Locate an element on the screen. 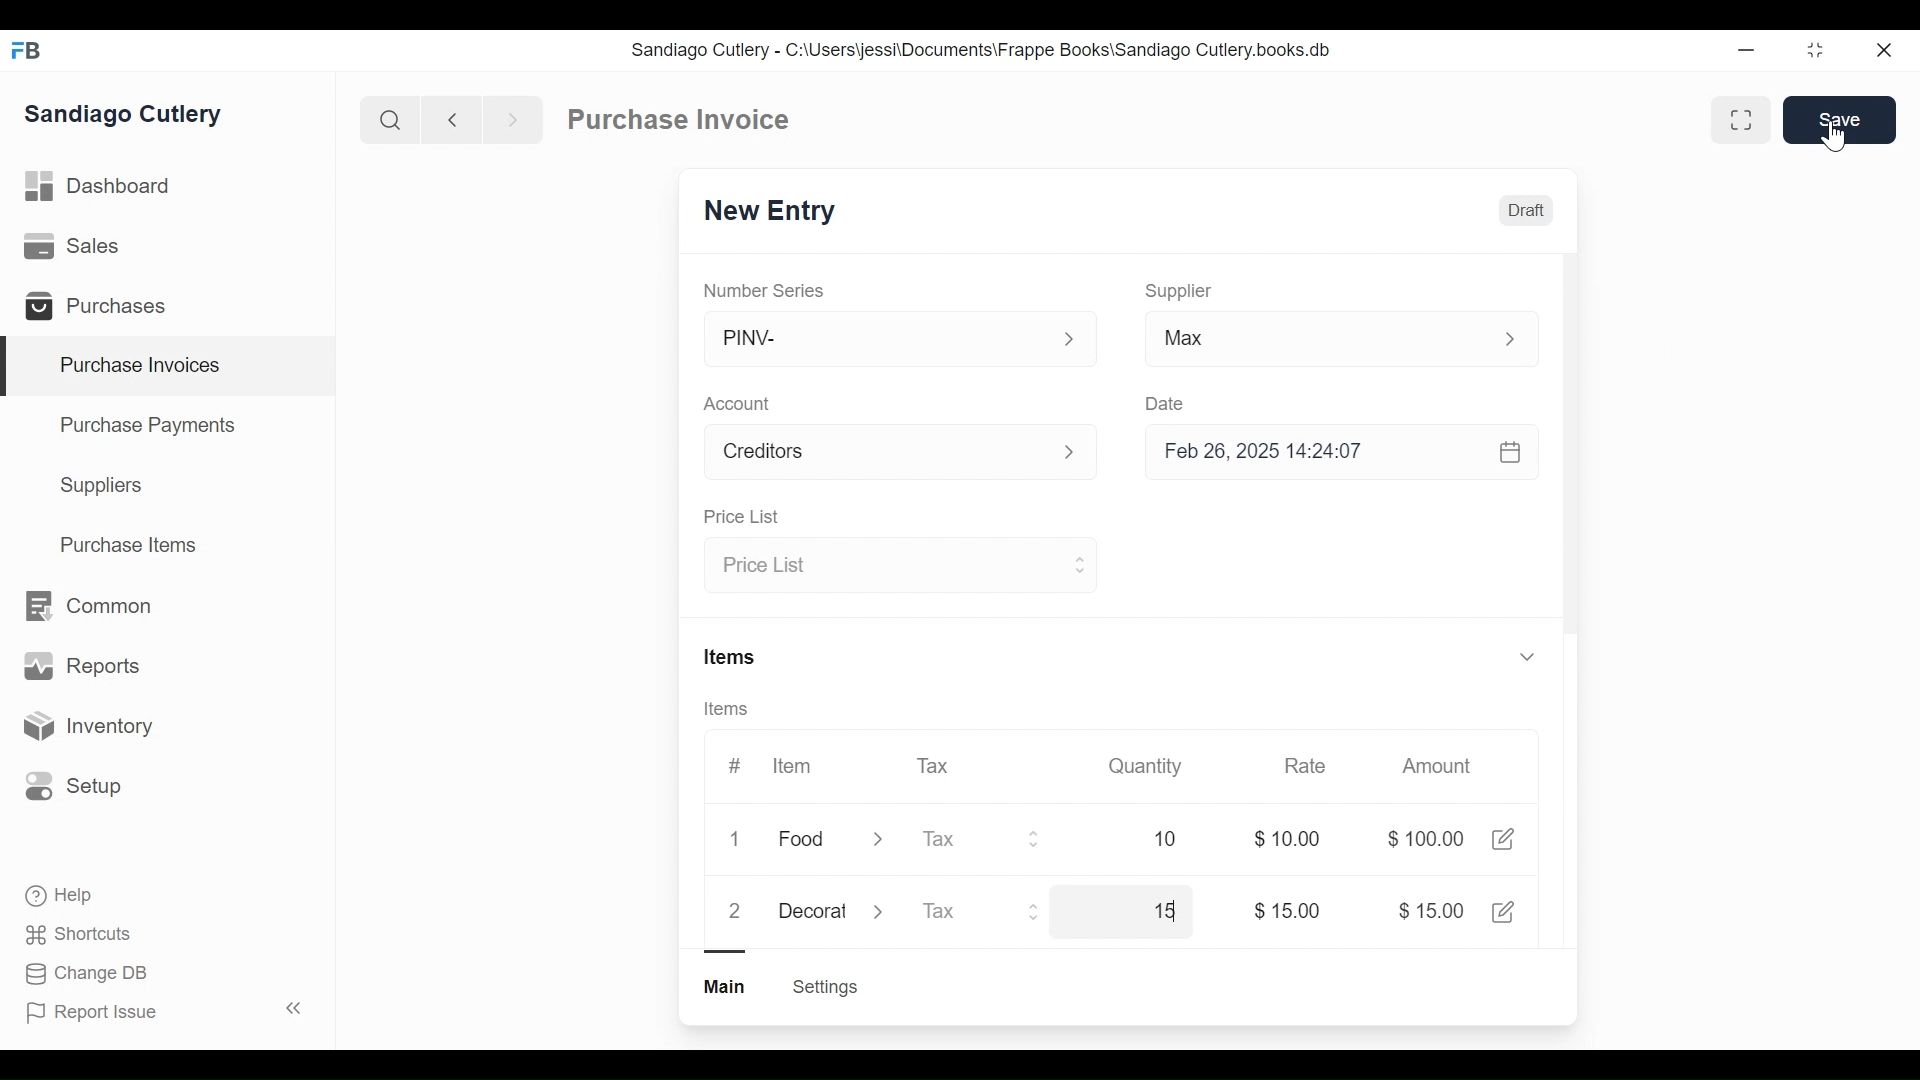 The image size is (1920, 1080). cursor is located at coordinates (1831, 131).